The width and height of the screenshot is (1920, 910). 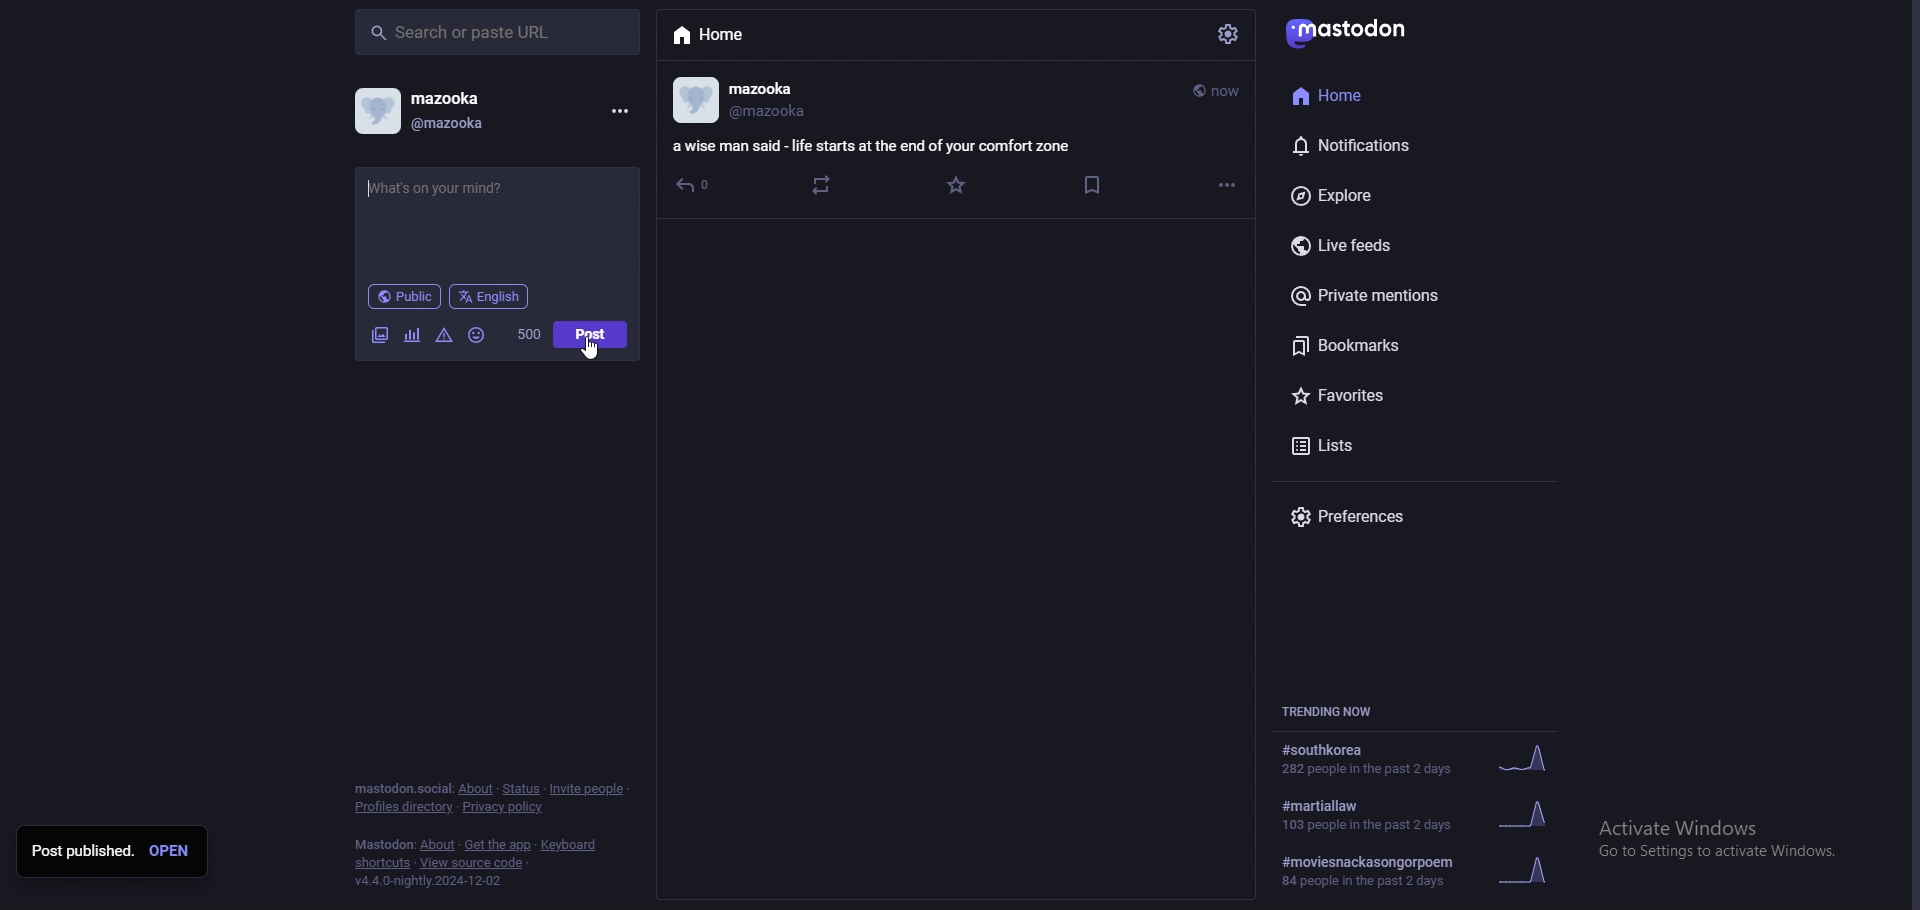 What do you see at coordinates (401, 807) in the screenshot?
I see `profiles directory` at bounding box center [401, 807].